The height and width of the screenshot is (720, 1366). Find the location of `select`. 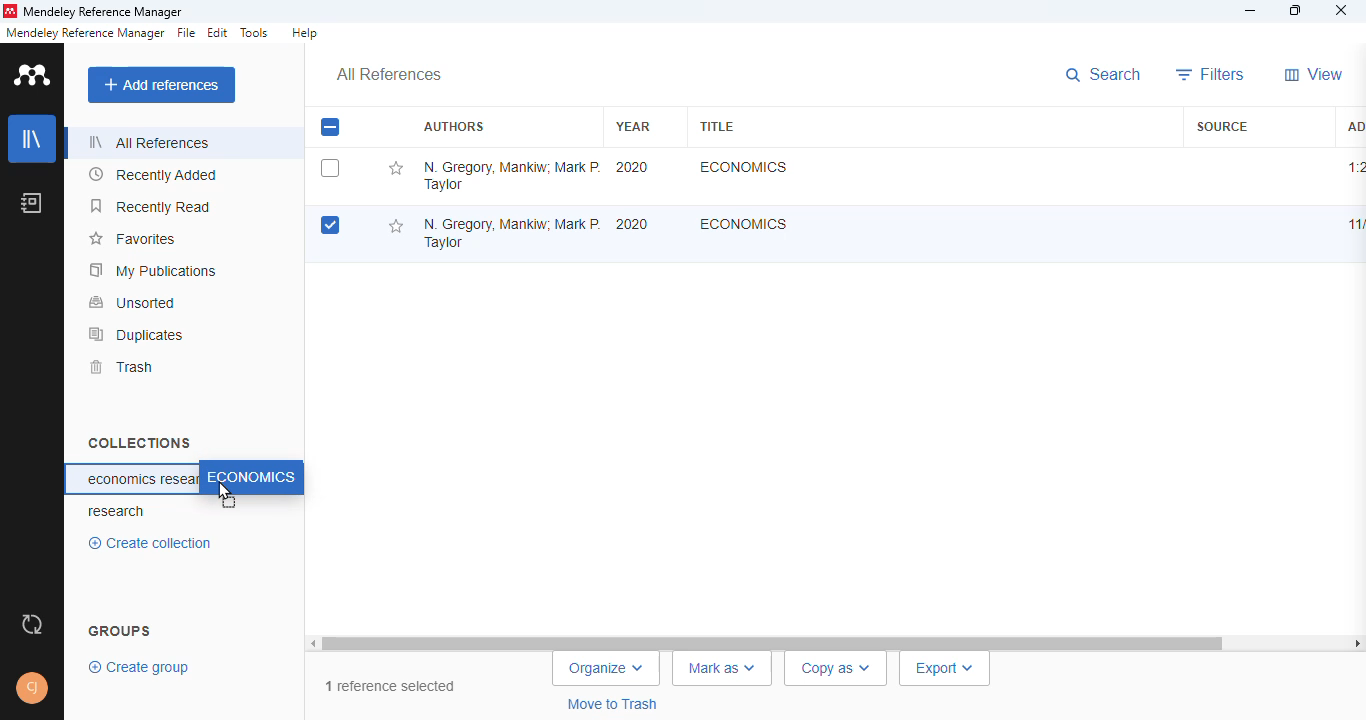

select is located at coordinates (330, 168).